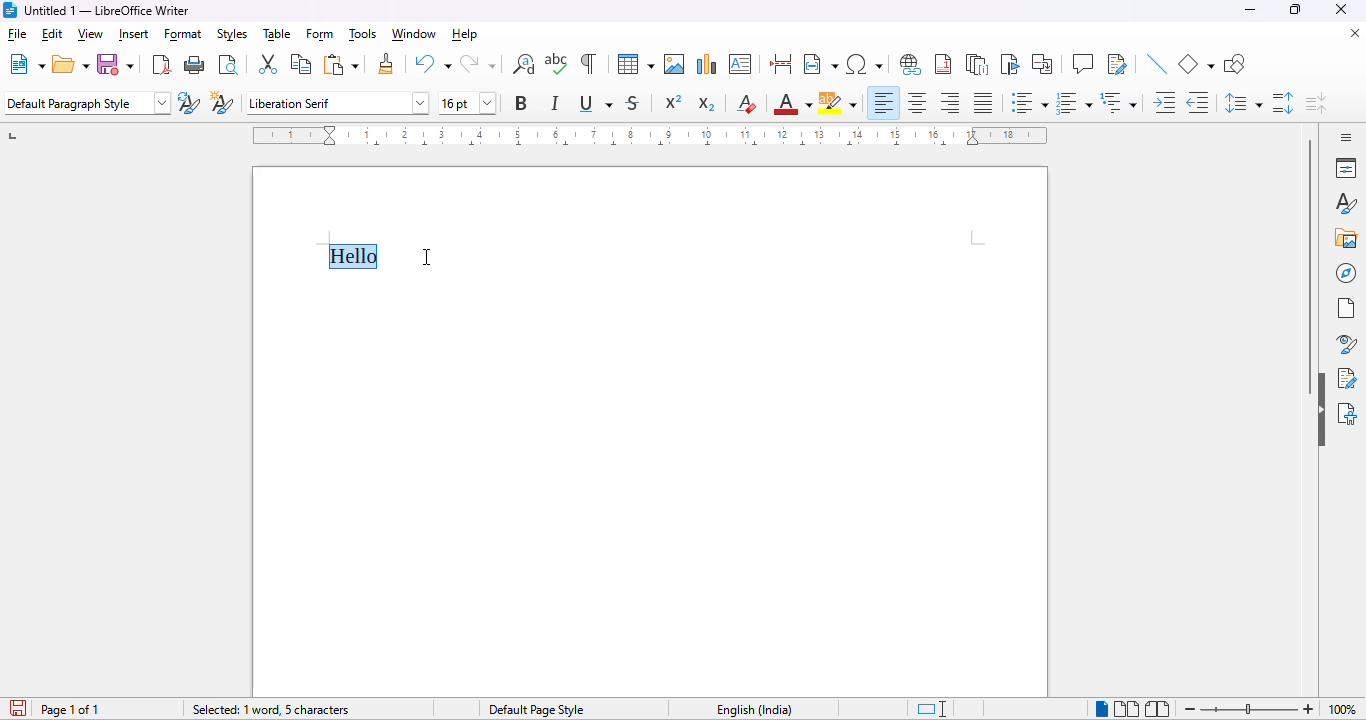 The height and width of the screenshot is (720, 1366). I want to click on insert special characters, so click(864, 64).